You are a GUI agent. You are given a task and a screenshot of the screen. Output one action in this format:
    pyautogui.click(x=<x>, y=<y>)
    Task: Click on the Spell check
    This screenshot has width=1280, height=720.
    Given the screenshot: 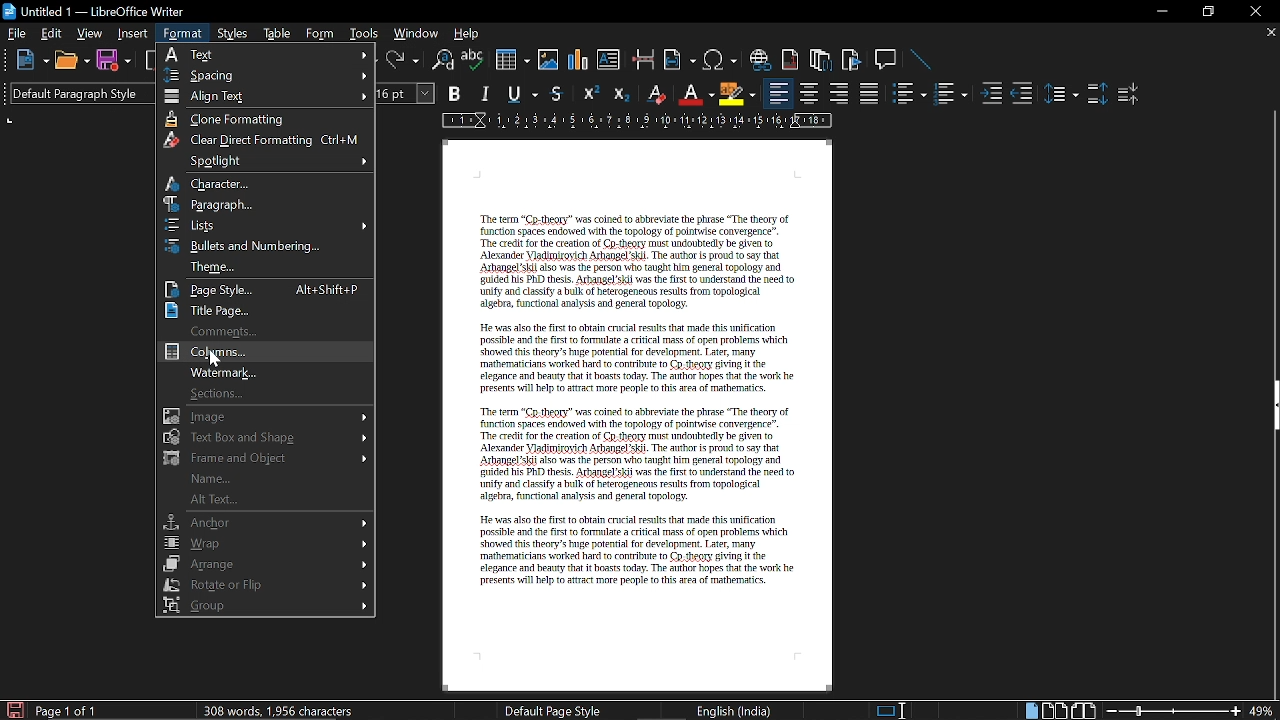 What is the action you would take?
    pyautogui.click(x=473, y=59)
    